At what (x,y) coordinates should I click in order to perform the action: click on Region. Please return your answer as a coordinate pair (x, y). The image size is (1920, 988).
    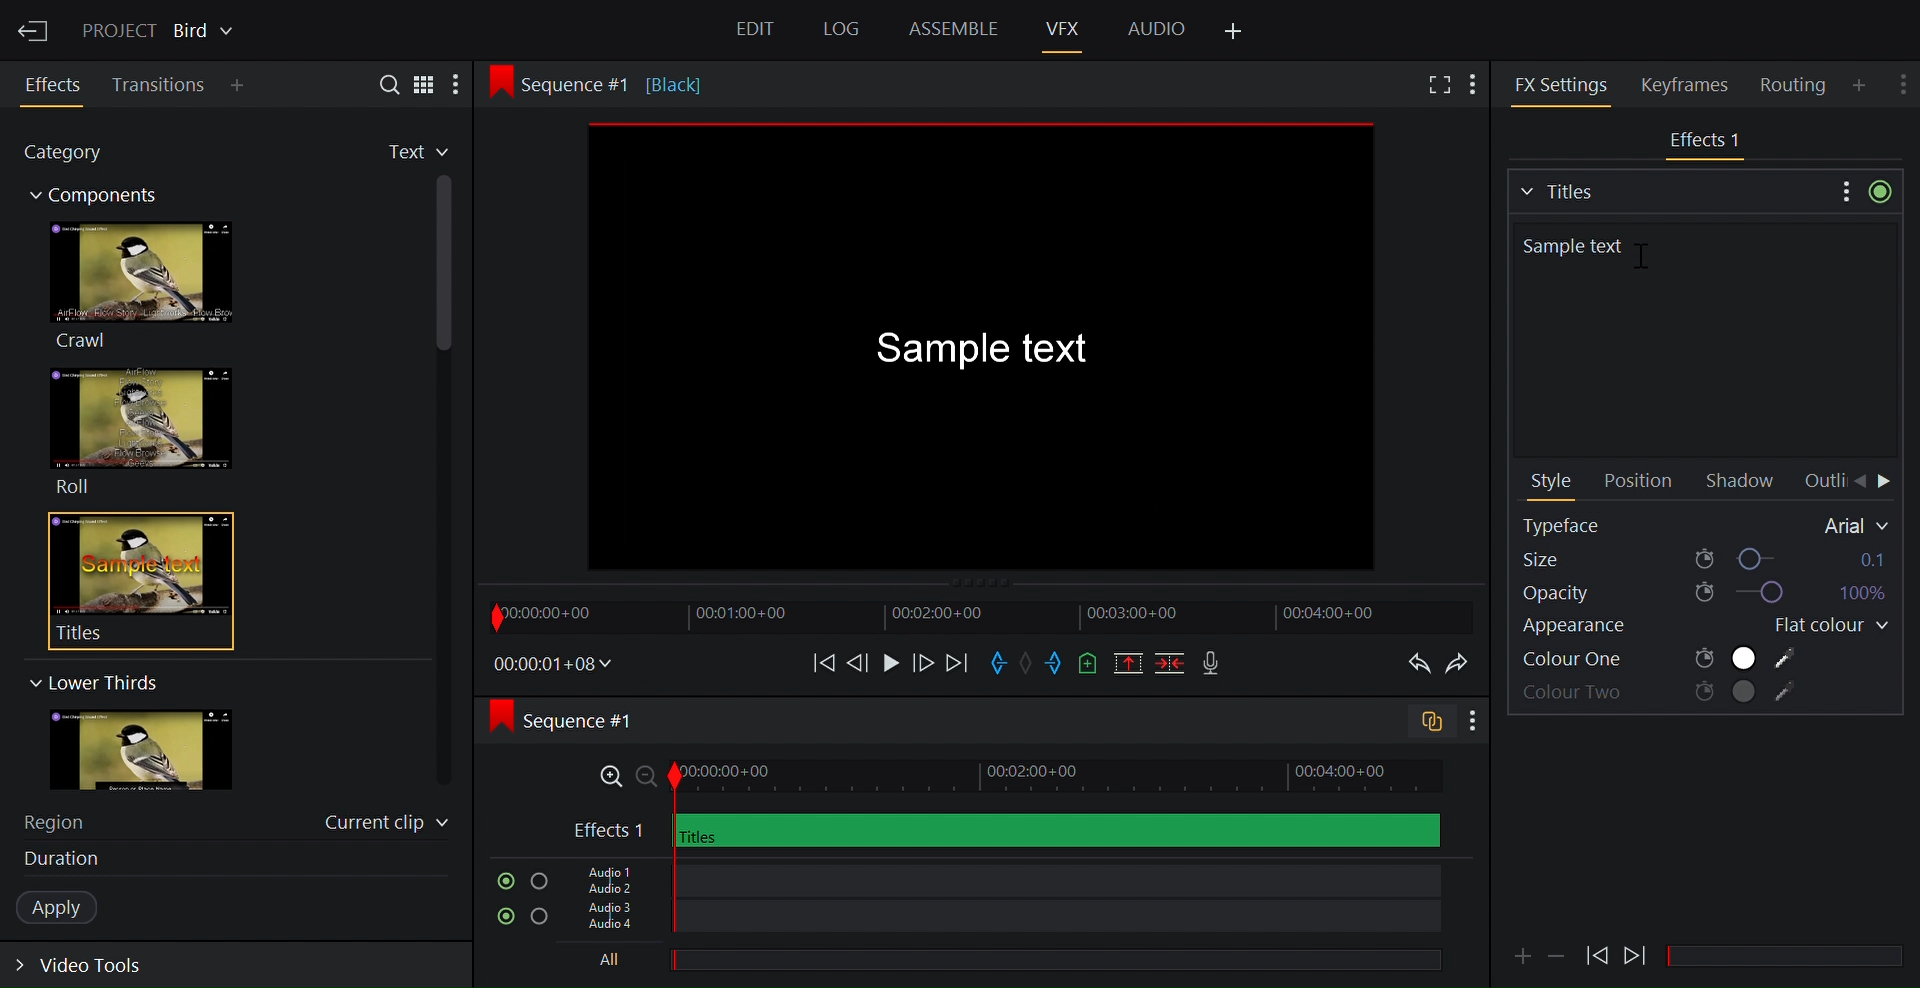
    Looking at the image, I should click on (65, 820).